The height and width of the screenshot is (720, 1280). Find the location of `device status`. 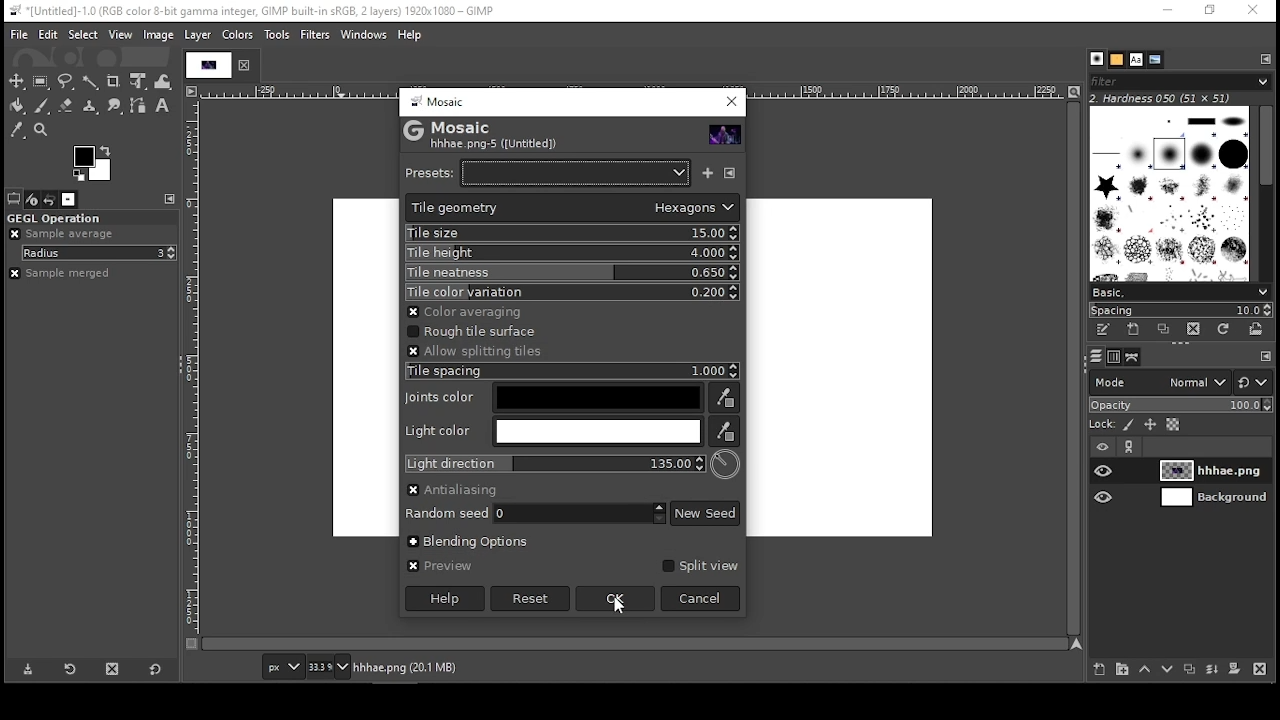

device status is located at coordinates (30, 199).